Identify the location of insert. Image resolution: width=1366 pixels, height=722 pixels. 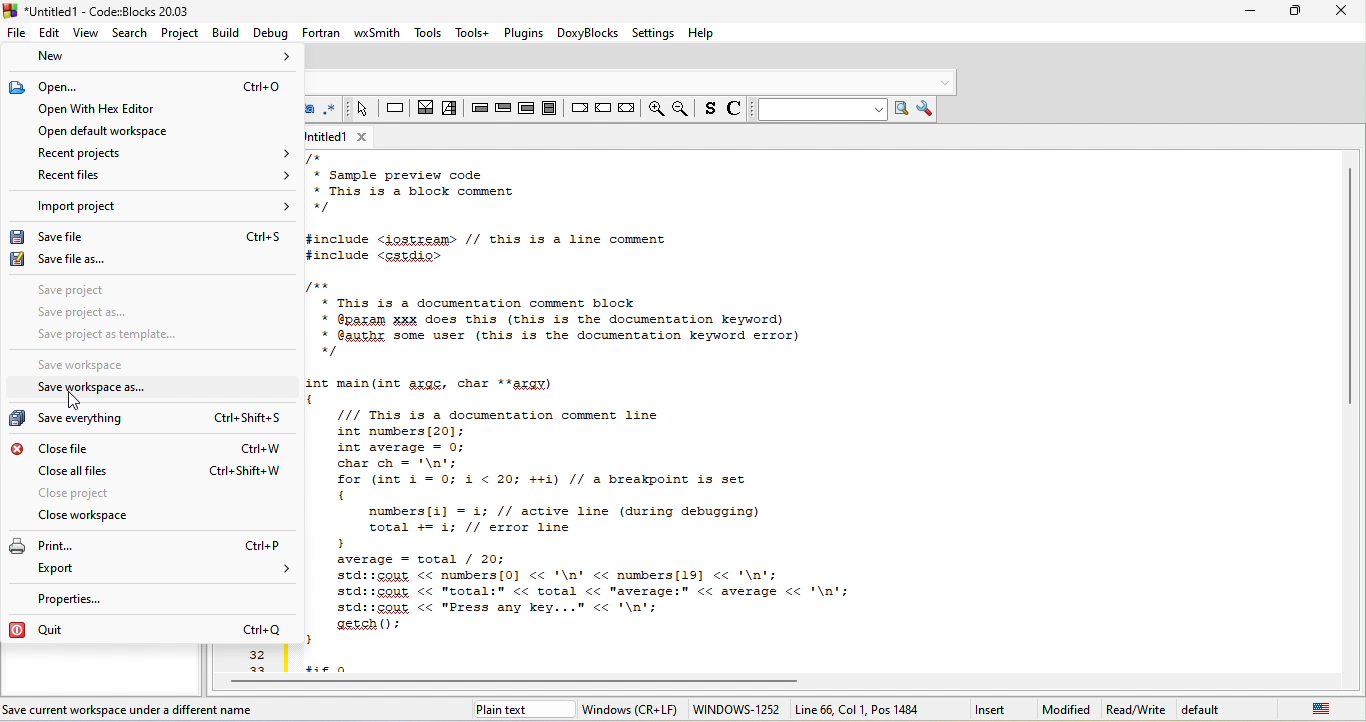
(991, 710).